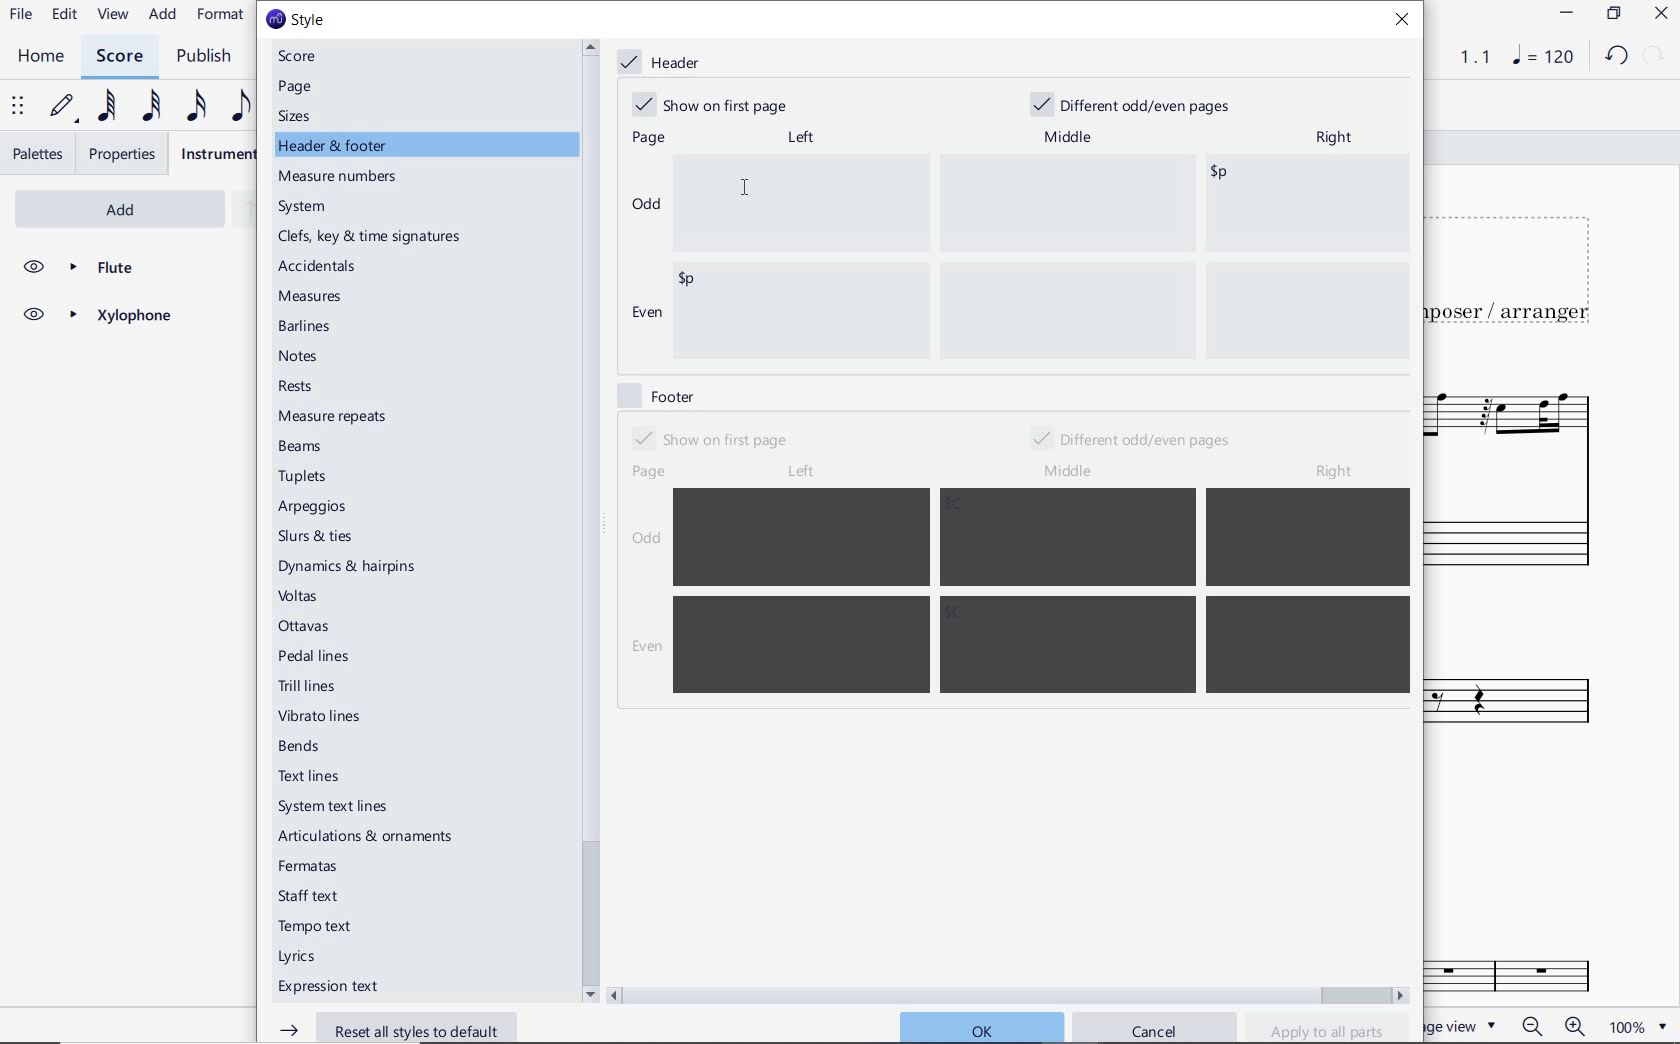 This screenshot has width=1680, height=1044. Describe the element at coordinates (1009, 993) in the screenshot. I see `scrollbar` at that location.